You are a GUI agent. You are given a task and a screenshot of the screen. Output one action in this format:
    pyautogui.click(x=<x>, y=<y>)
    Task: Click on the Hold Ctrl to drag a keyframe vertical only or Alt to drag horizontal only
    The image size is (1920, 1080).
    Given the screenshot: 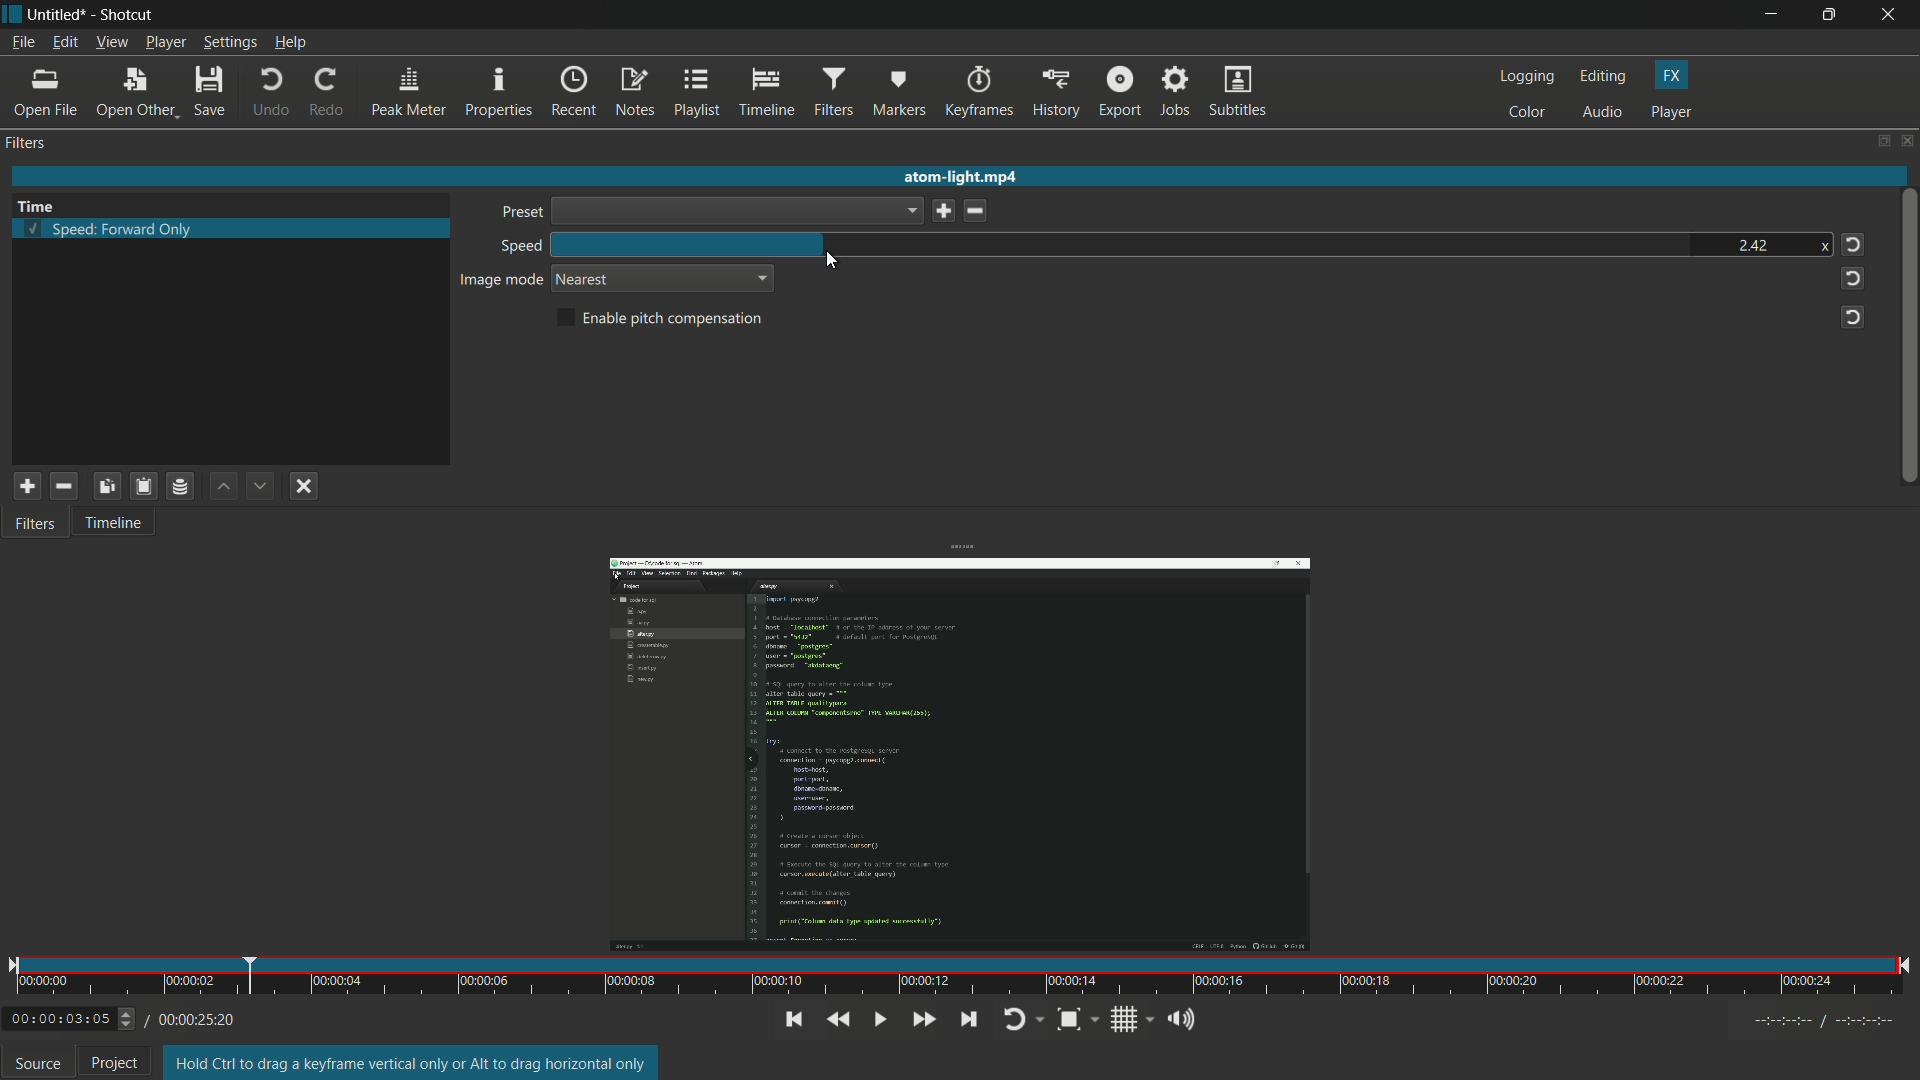 What is the action you would take?
    pyautogui.click(x=413, y=1063)
    